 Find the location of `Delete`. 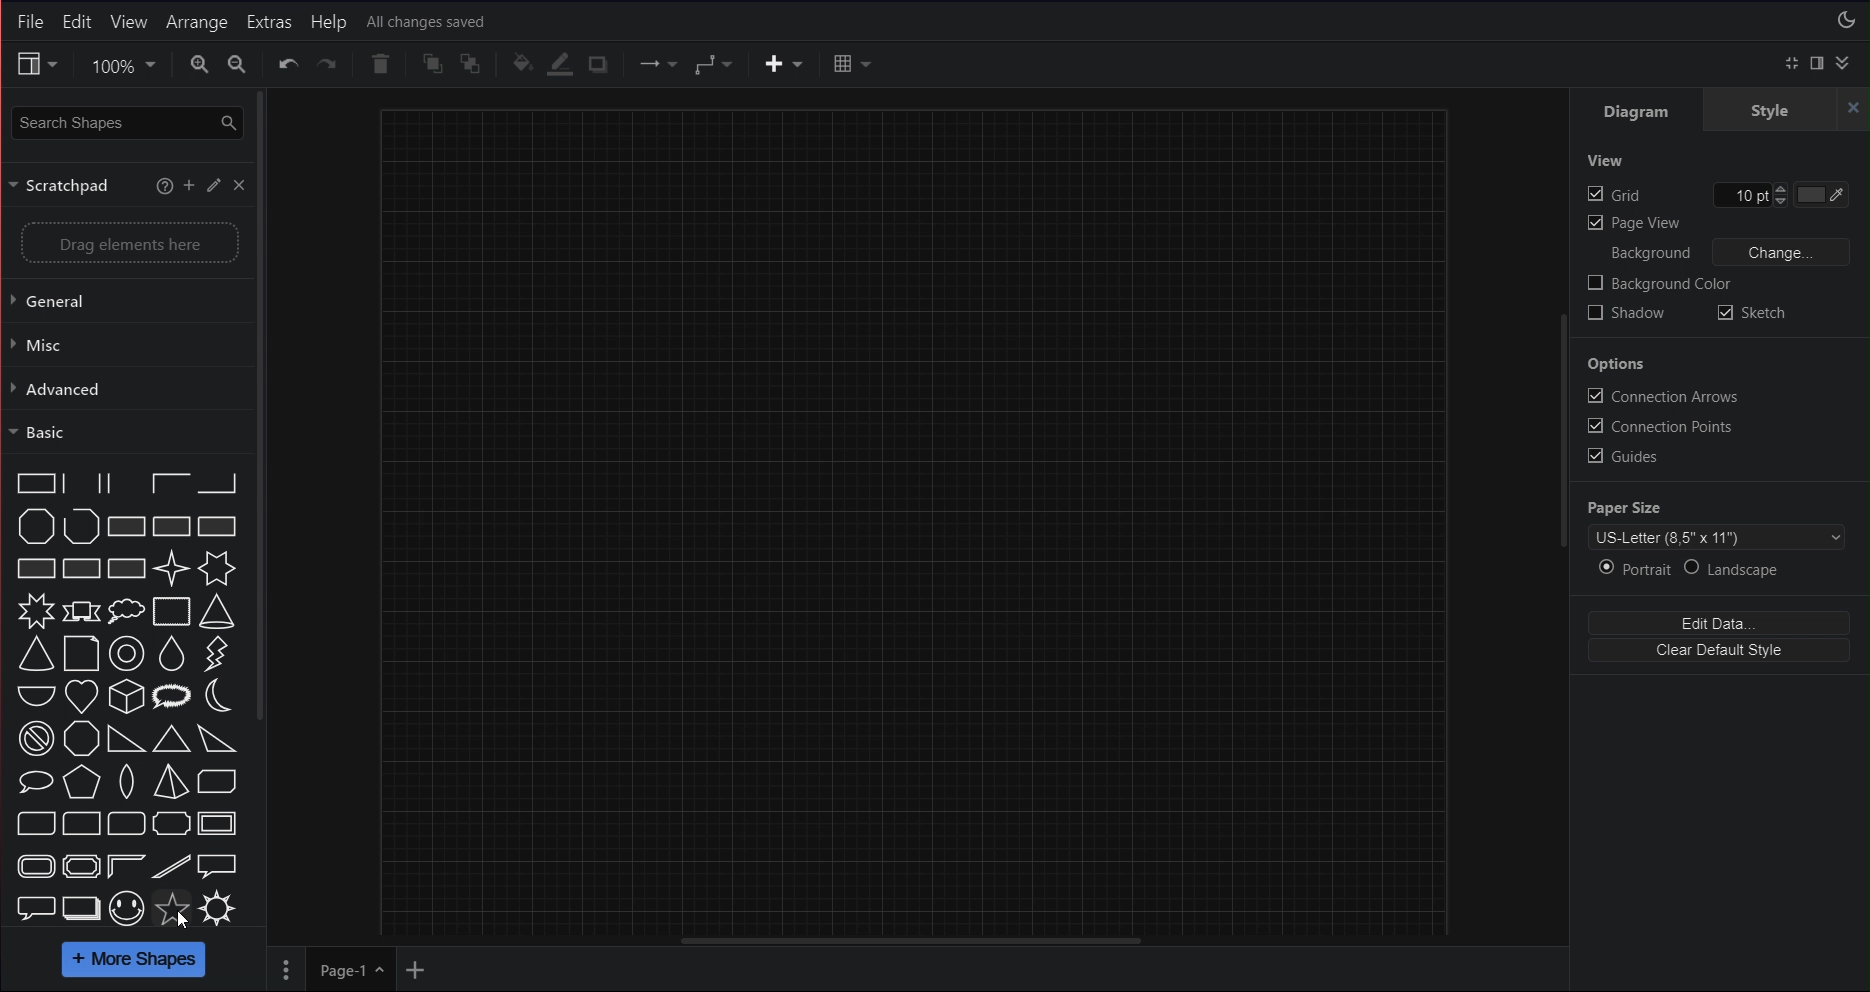

Delete is located at coordinates (379, 64).